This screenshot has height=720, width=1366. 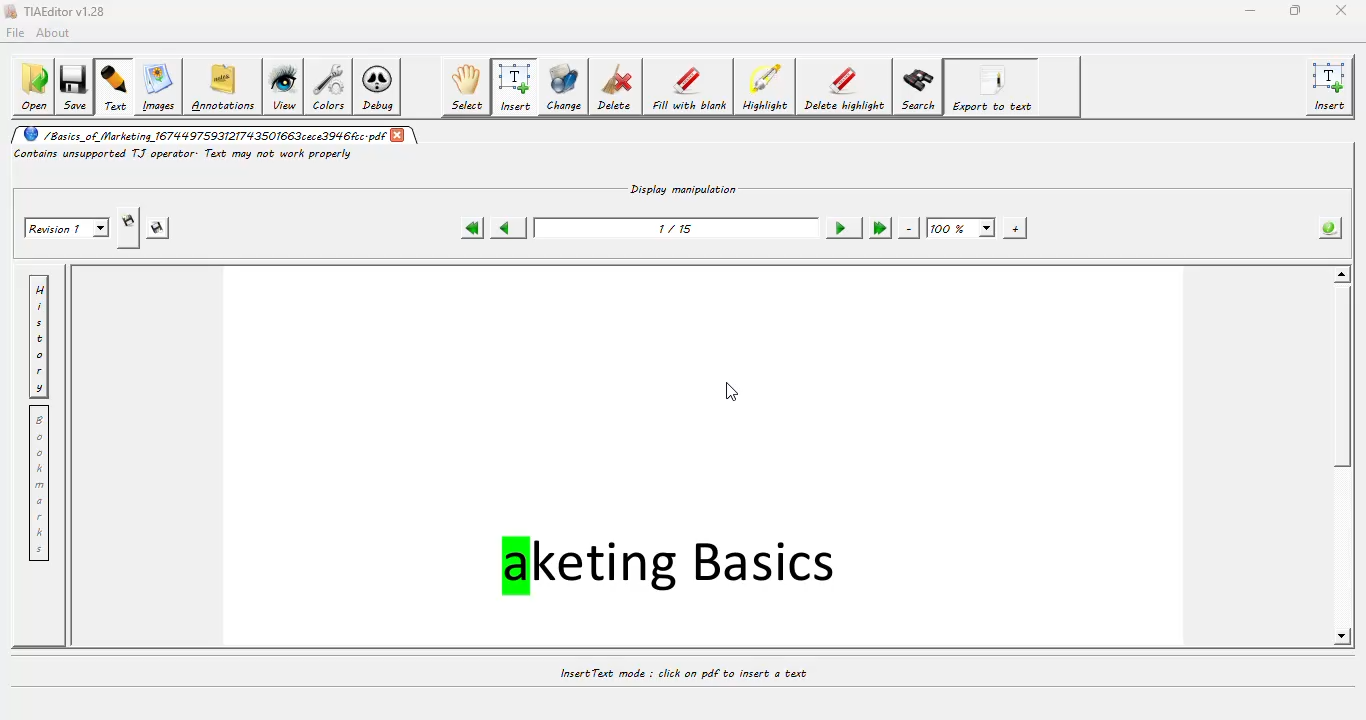 I want to click on scroll down, so click(x=1339, y=636).